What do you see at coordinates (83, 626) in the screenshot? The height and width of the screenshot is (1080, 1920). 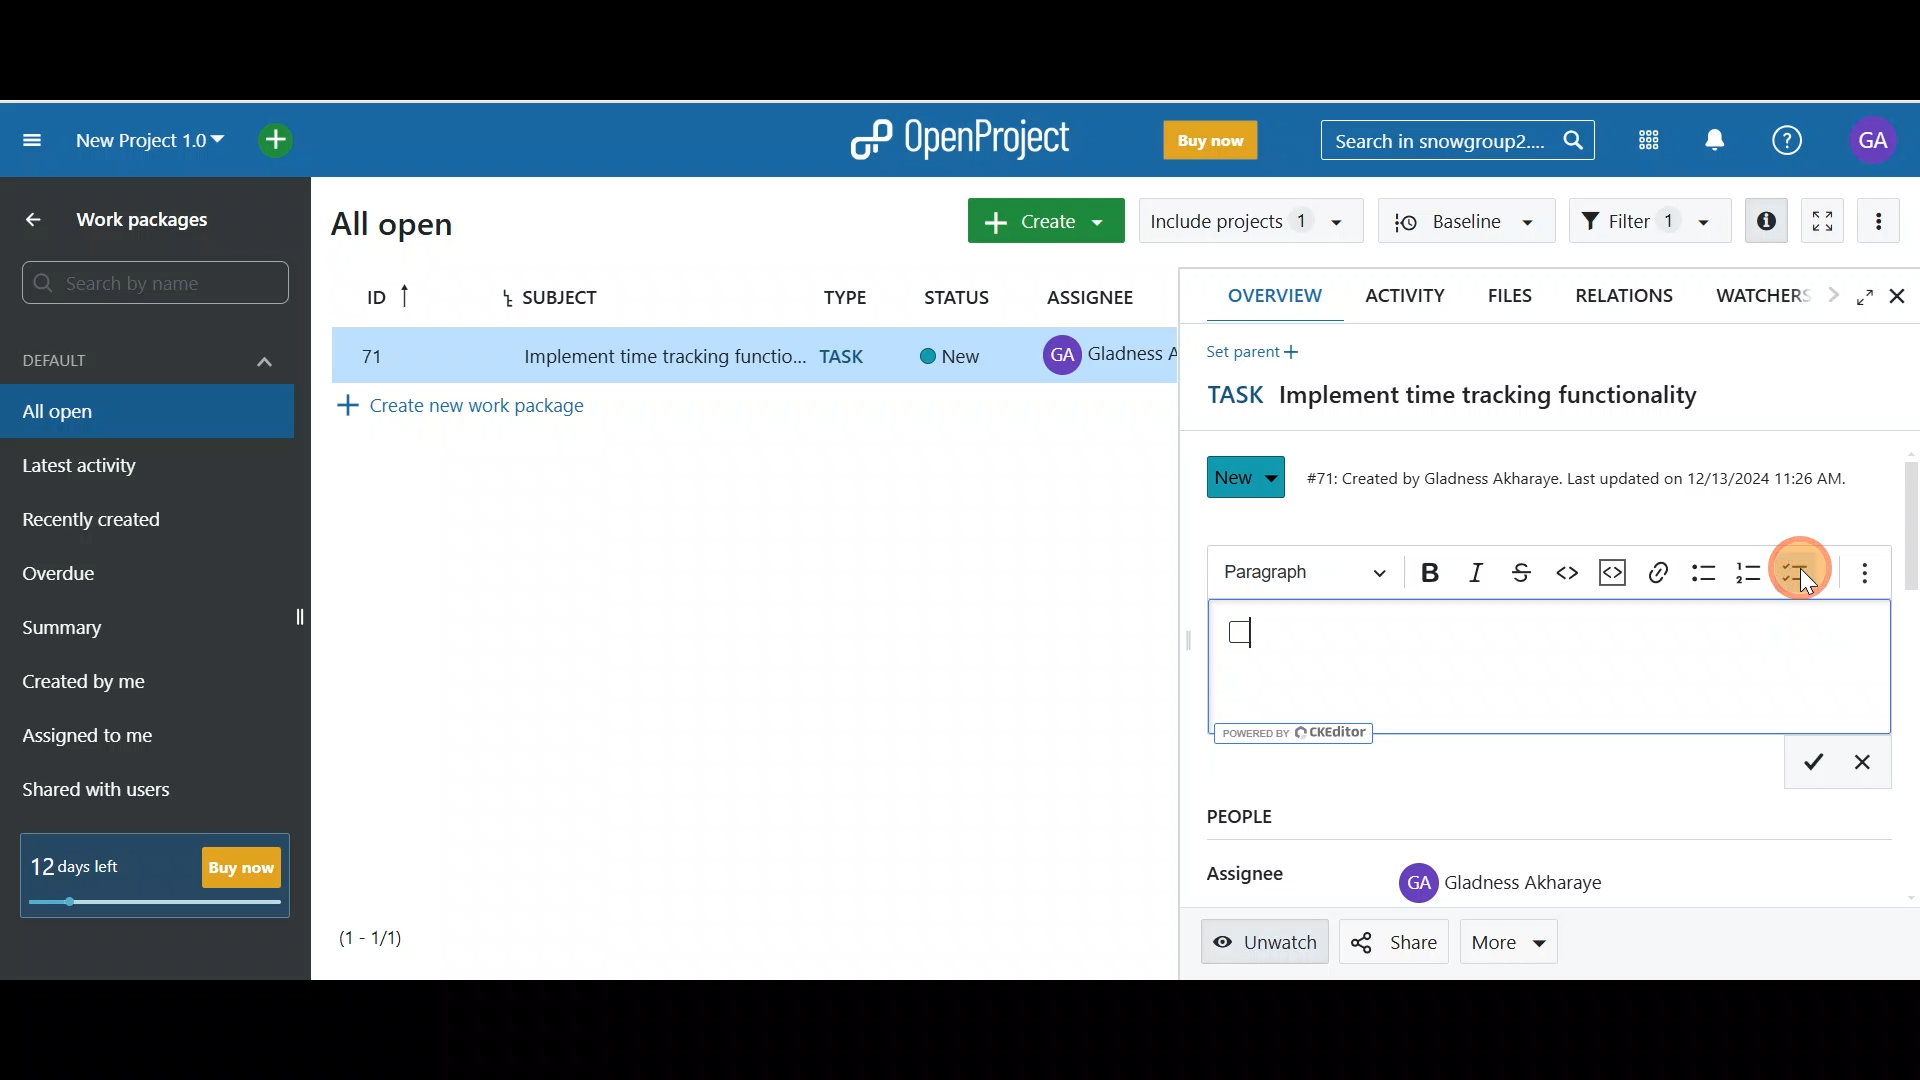 I see `Summary` at bounding box center [83, 626].